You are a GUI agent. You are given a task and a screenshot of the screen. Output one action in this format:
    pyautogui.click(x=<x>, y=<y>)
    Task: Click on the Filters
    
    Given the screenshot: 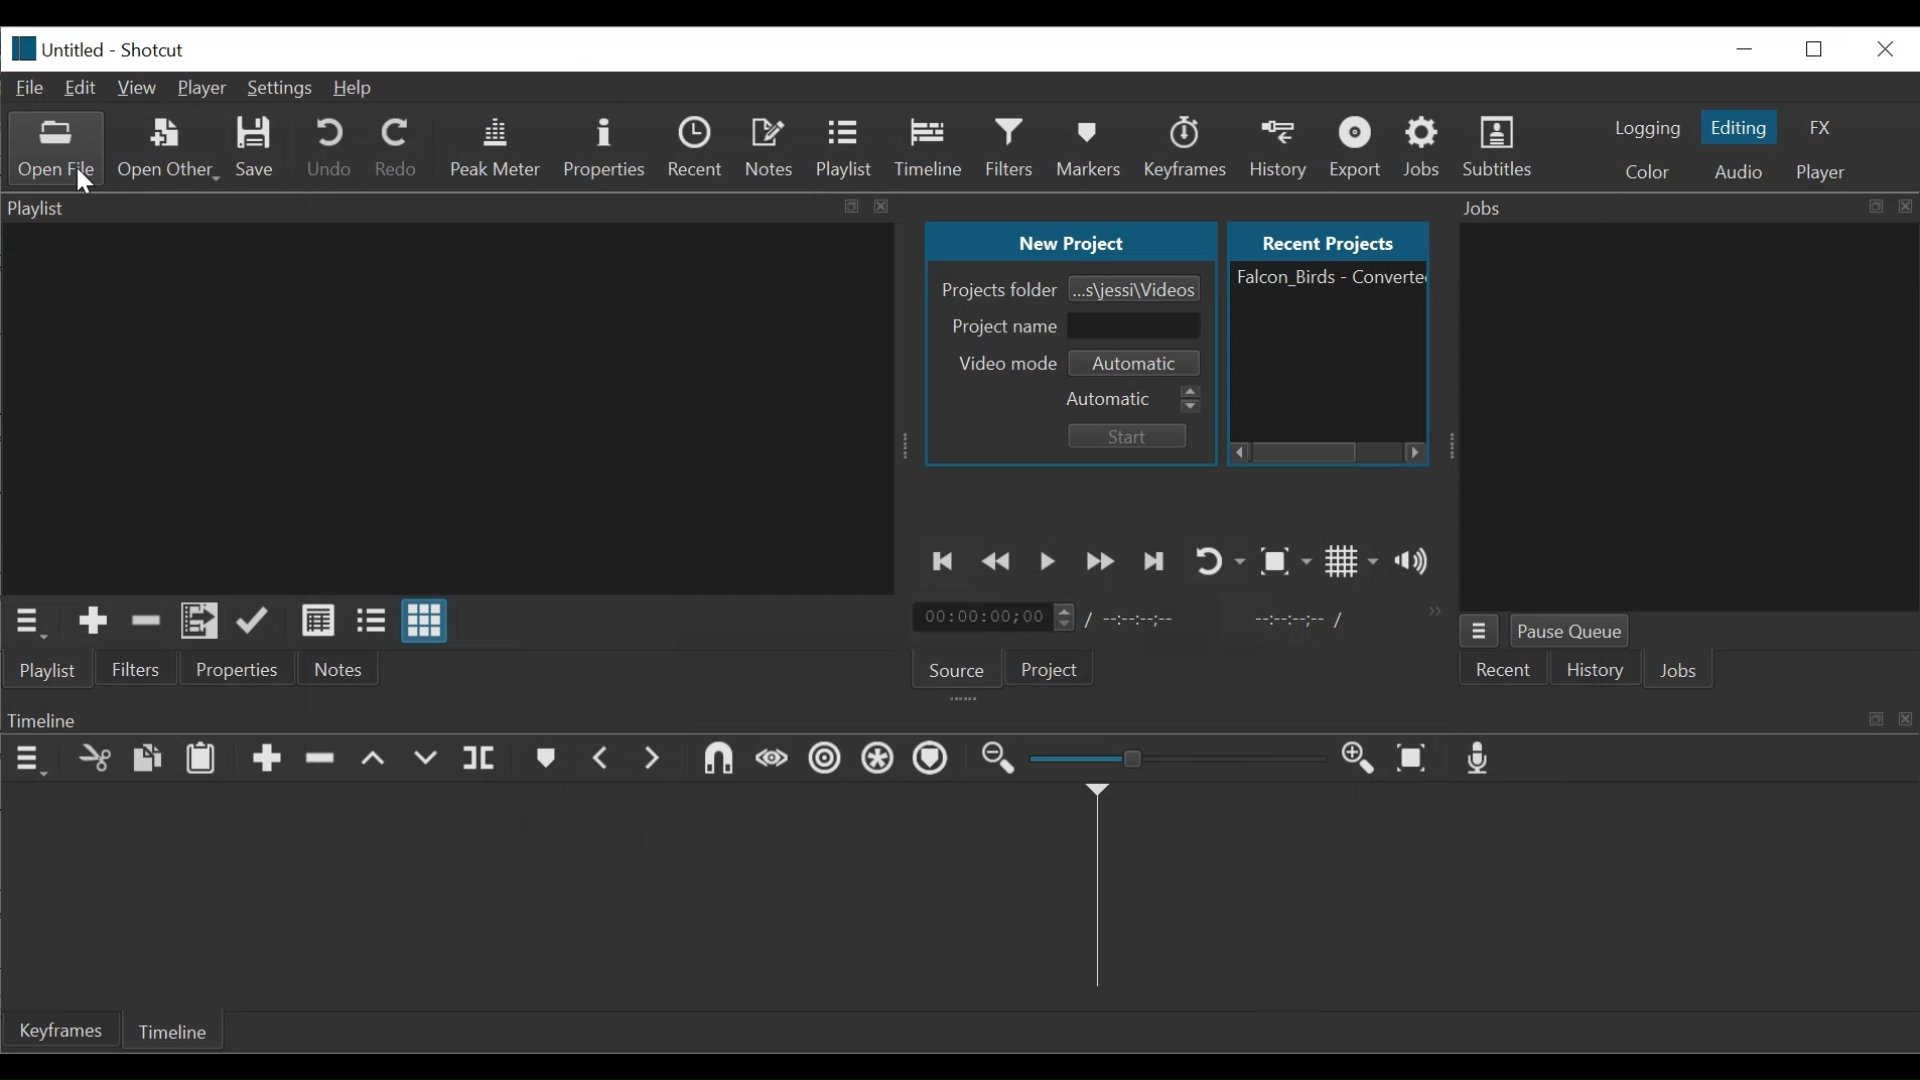 What is the action you would take?
    pyautogui.click(x=1011, y=147)
    